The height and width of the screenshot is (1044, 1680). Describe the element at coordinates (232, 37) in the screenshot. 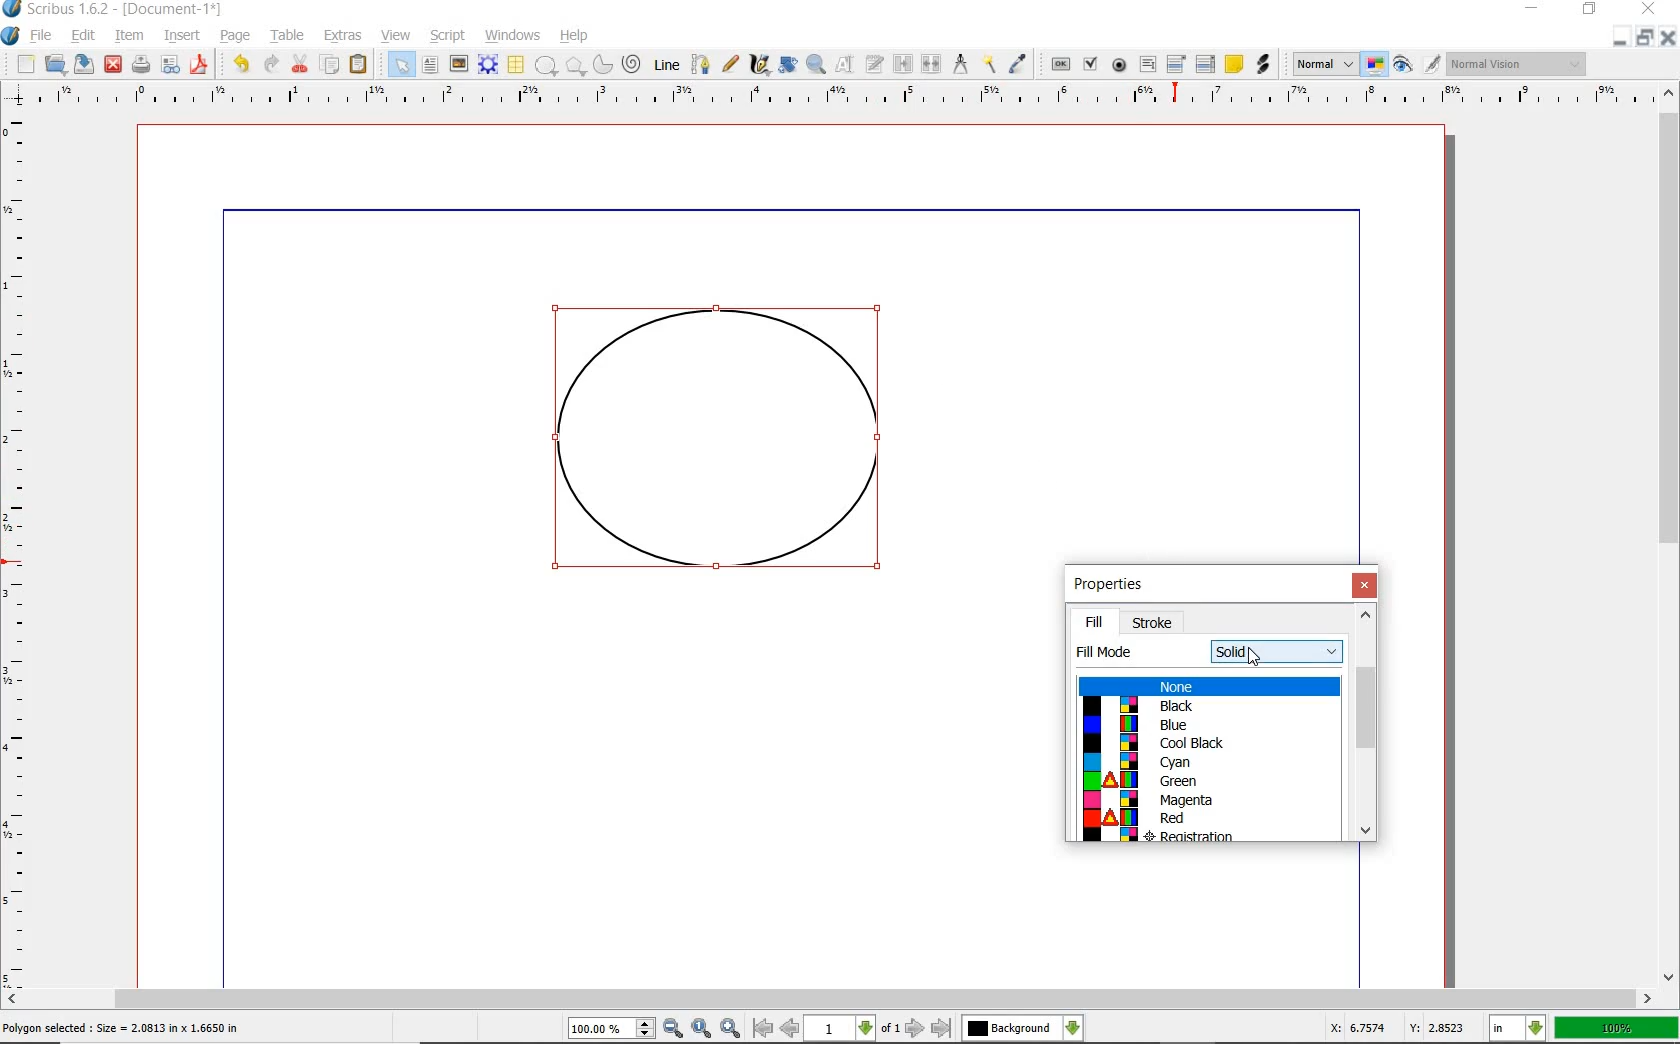

I see `PAGE` at that location.